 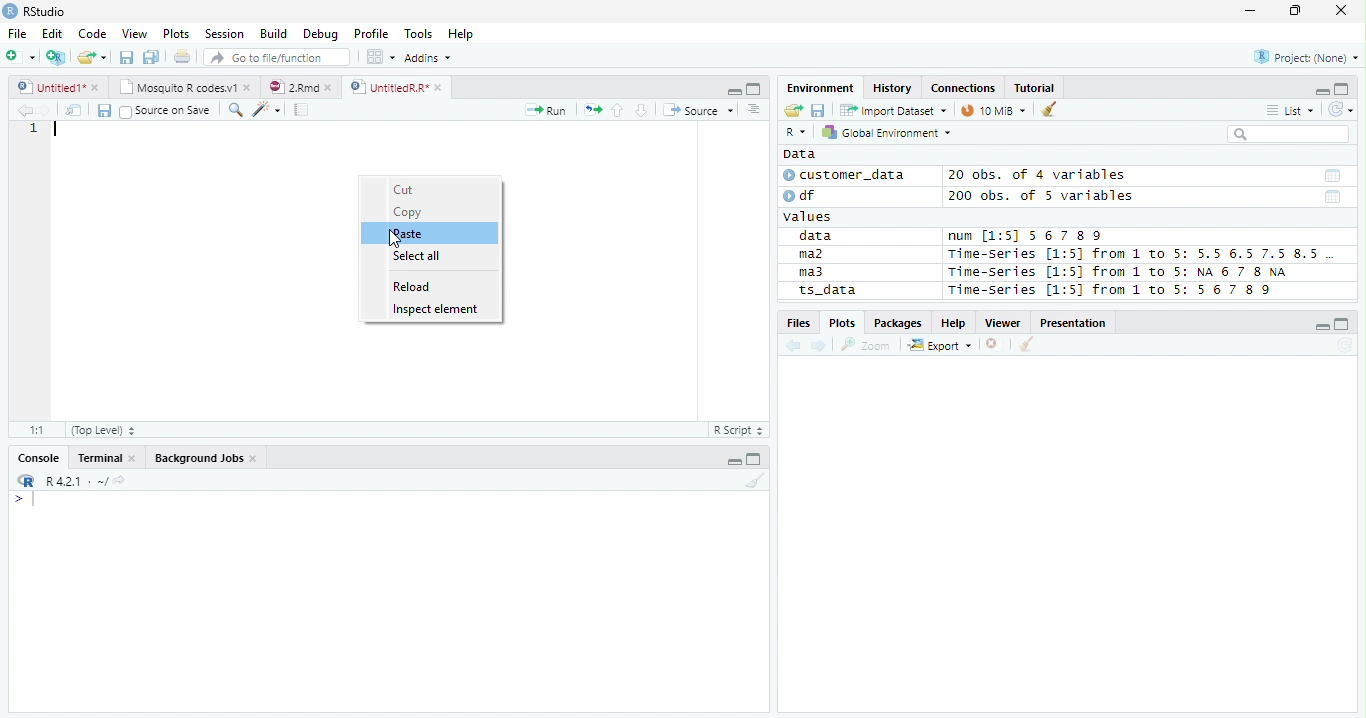 What do you see at coordinates (51, 32) in the screenshot?
I see `Edit` at bounding box center [51, 32].